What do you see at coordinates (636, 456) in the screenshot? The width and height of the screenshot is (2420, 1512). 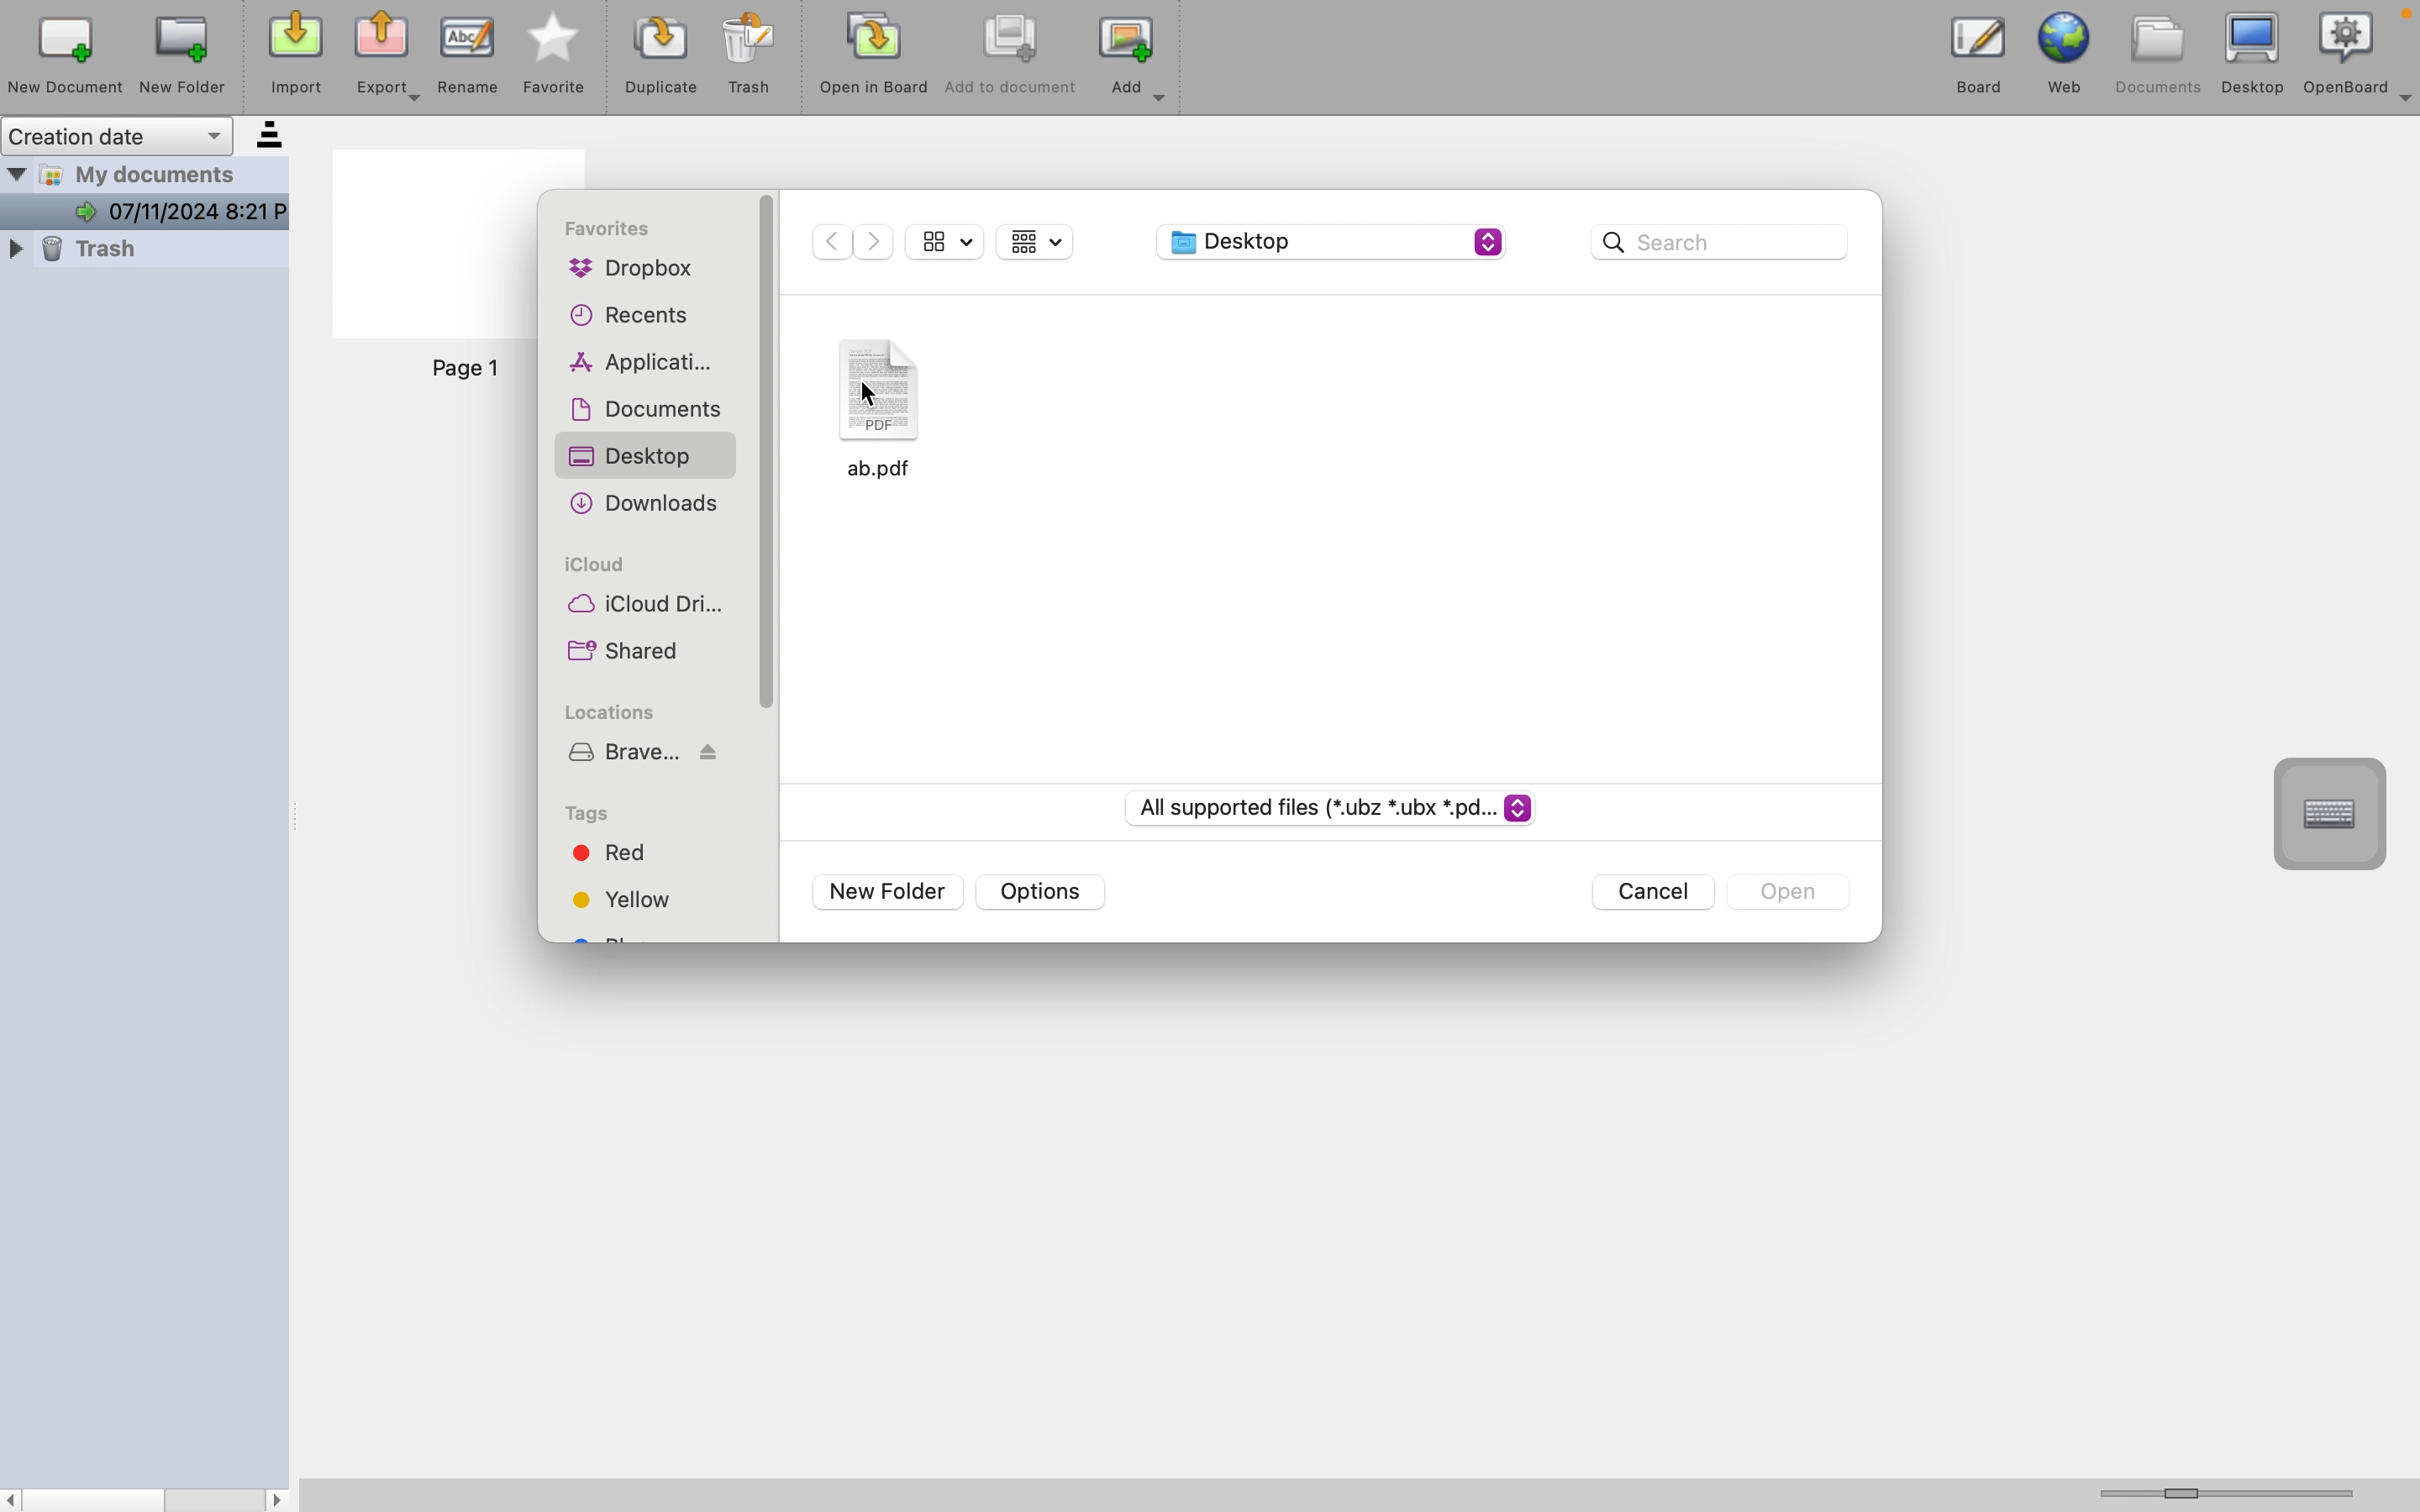 I see `desktop` at bounding box center [636, 456].